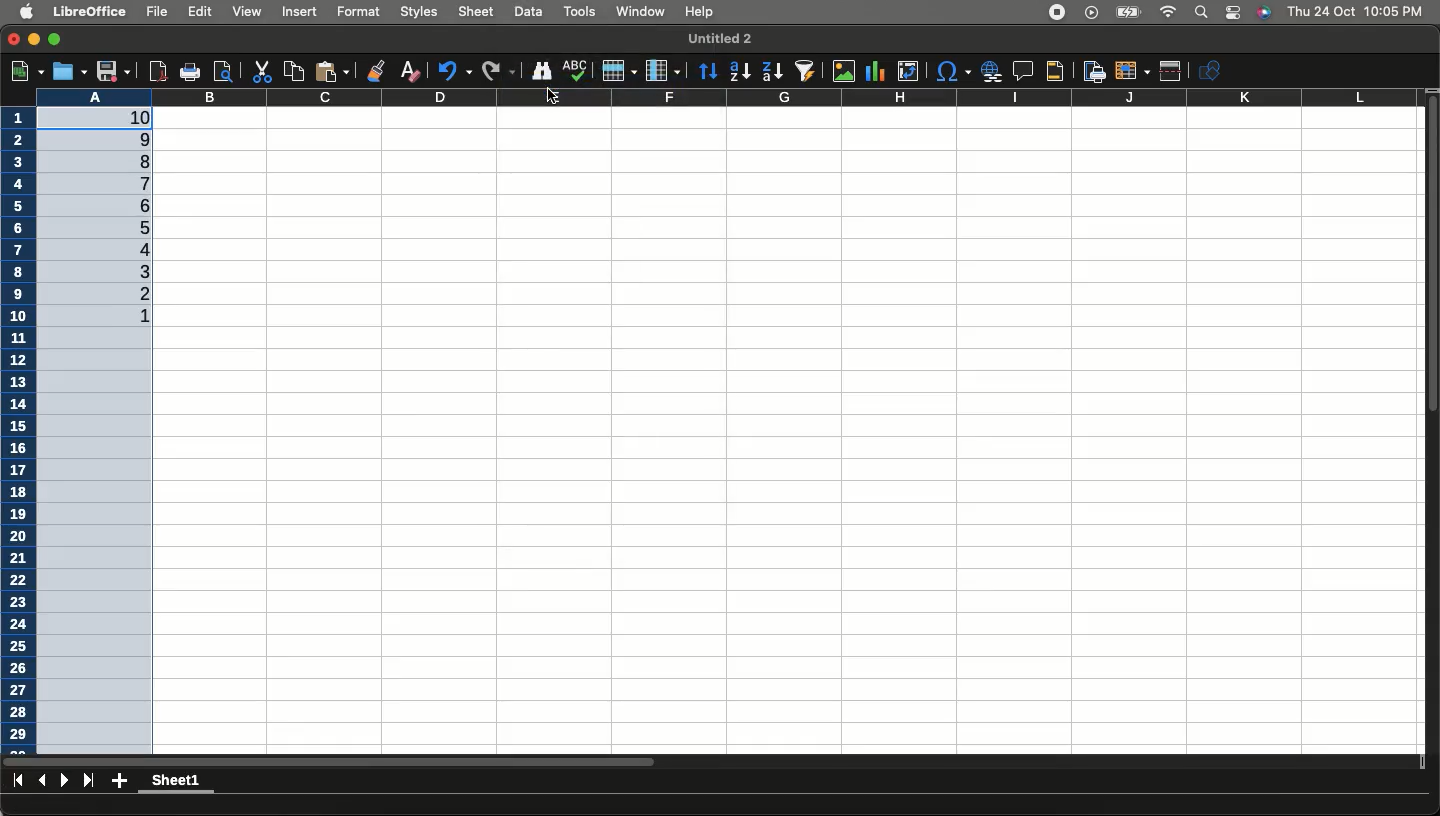 The height and width of the screenshot is (816, 1440). Describe the element at coordinates (1200, 13) in the screenshot. I see `Search` at that location.